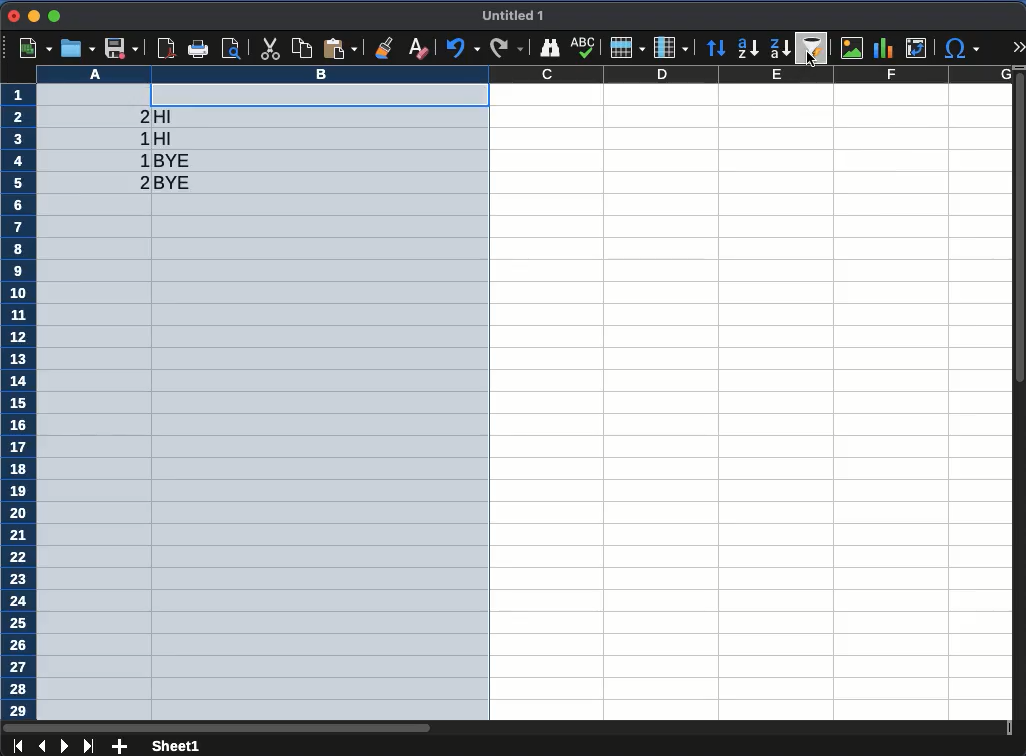  What do you see at coordinates (199, 48) in the screenshot?
I see `print` at bounding box center [199, 48].